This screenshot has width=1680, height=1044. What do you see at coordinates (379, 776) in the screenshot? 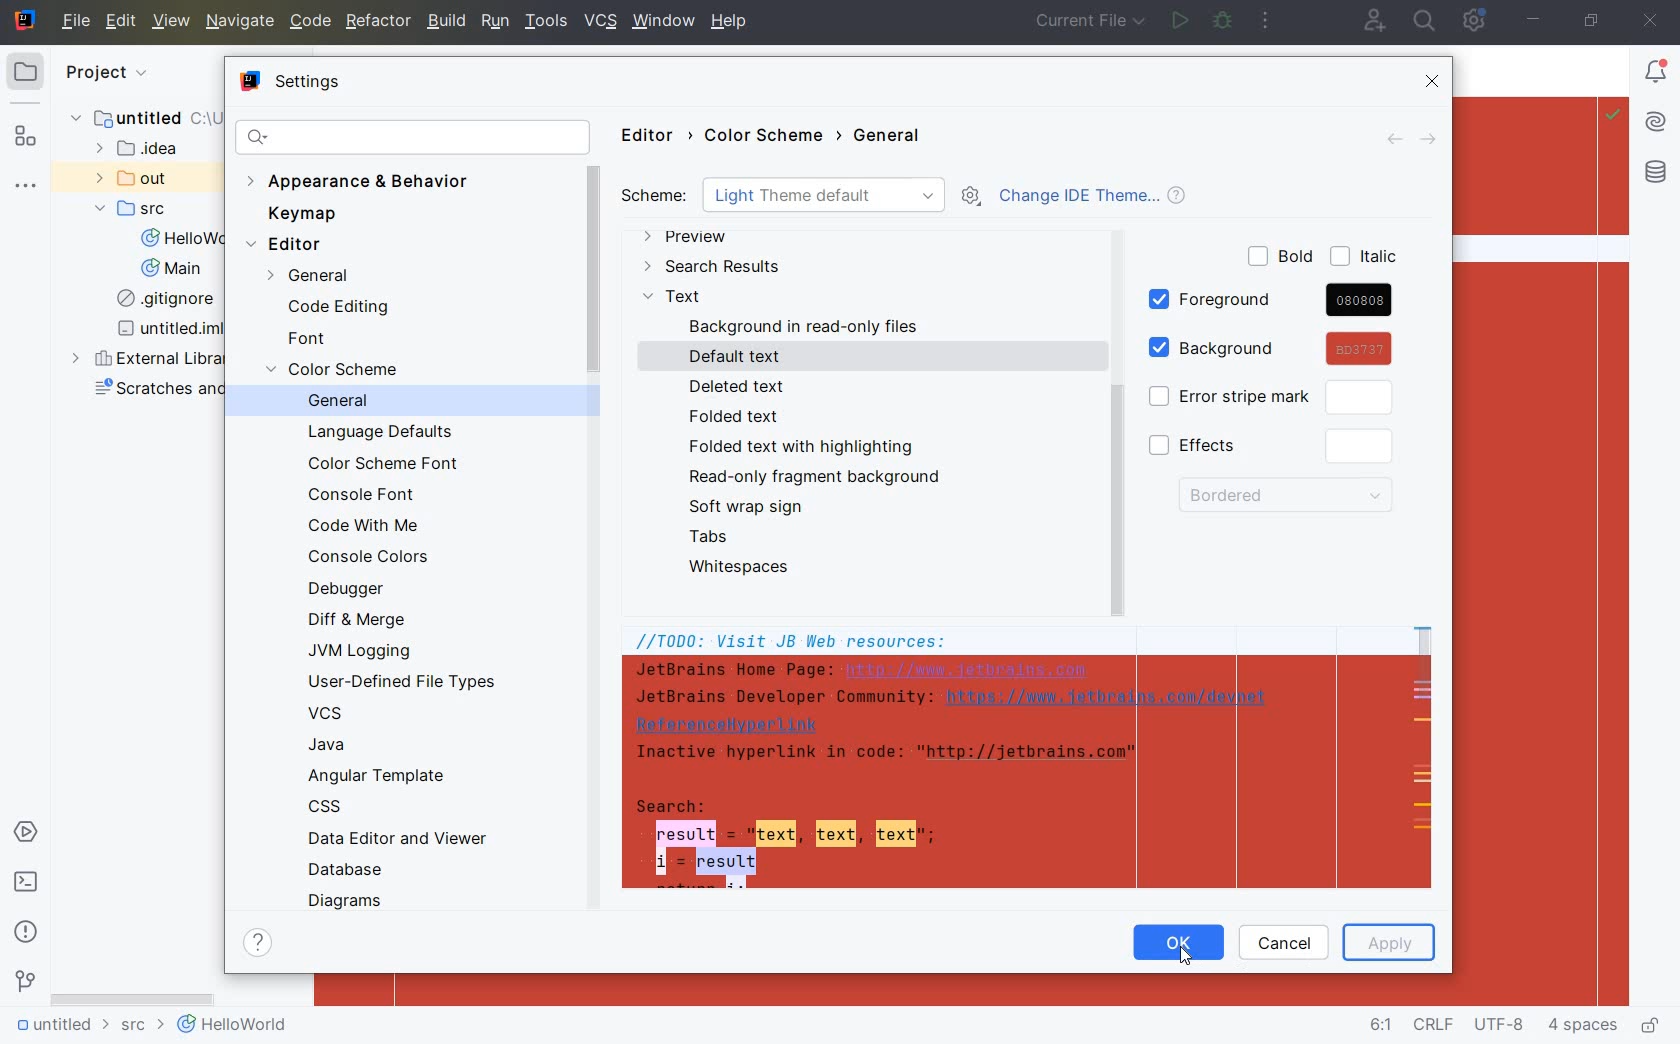
I see `ANGULAR TEMPLATE` at bounding box center [379, 776].